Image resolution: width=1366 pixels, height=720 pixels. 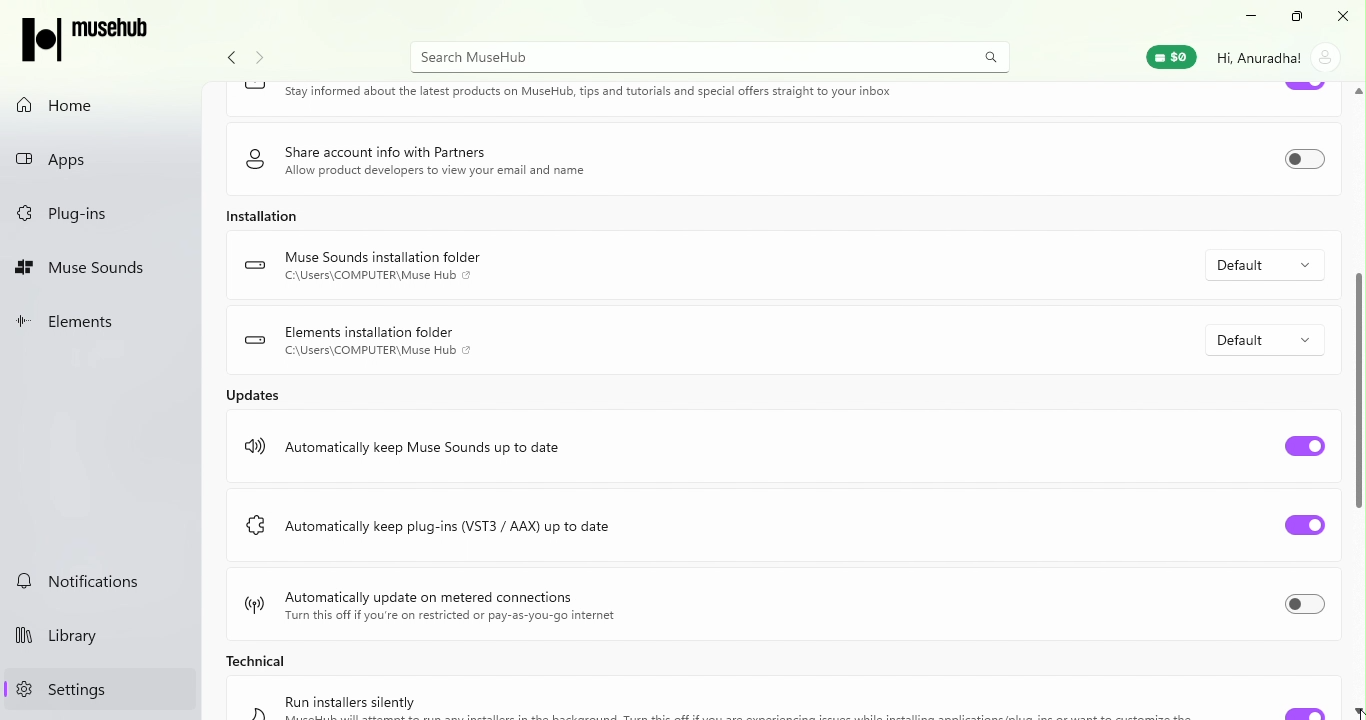 I want to click on Hi, Anuradha!, so click(x=1259, y=58).